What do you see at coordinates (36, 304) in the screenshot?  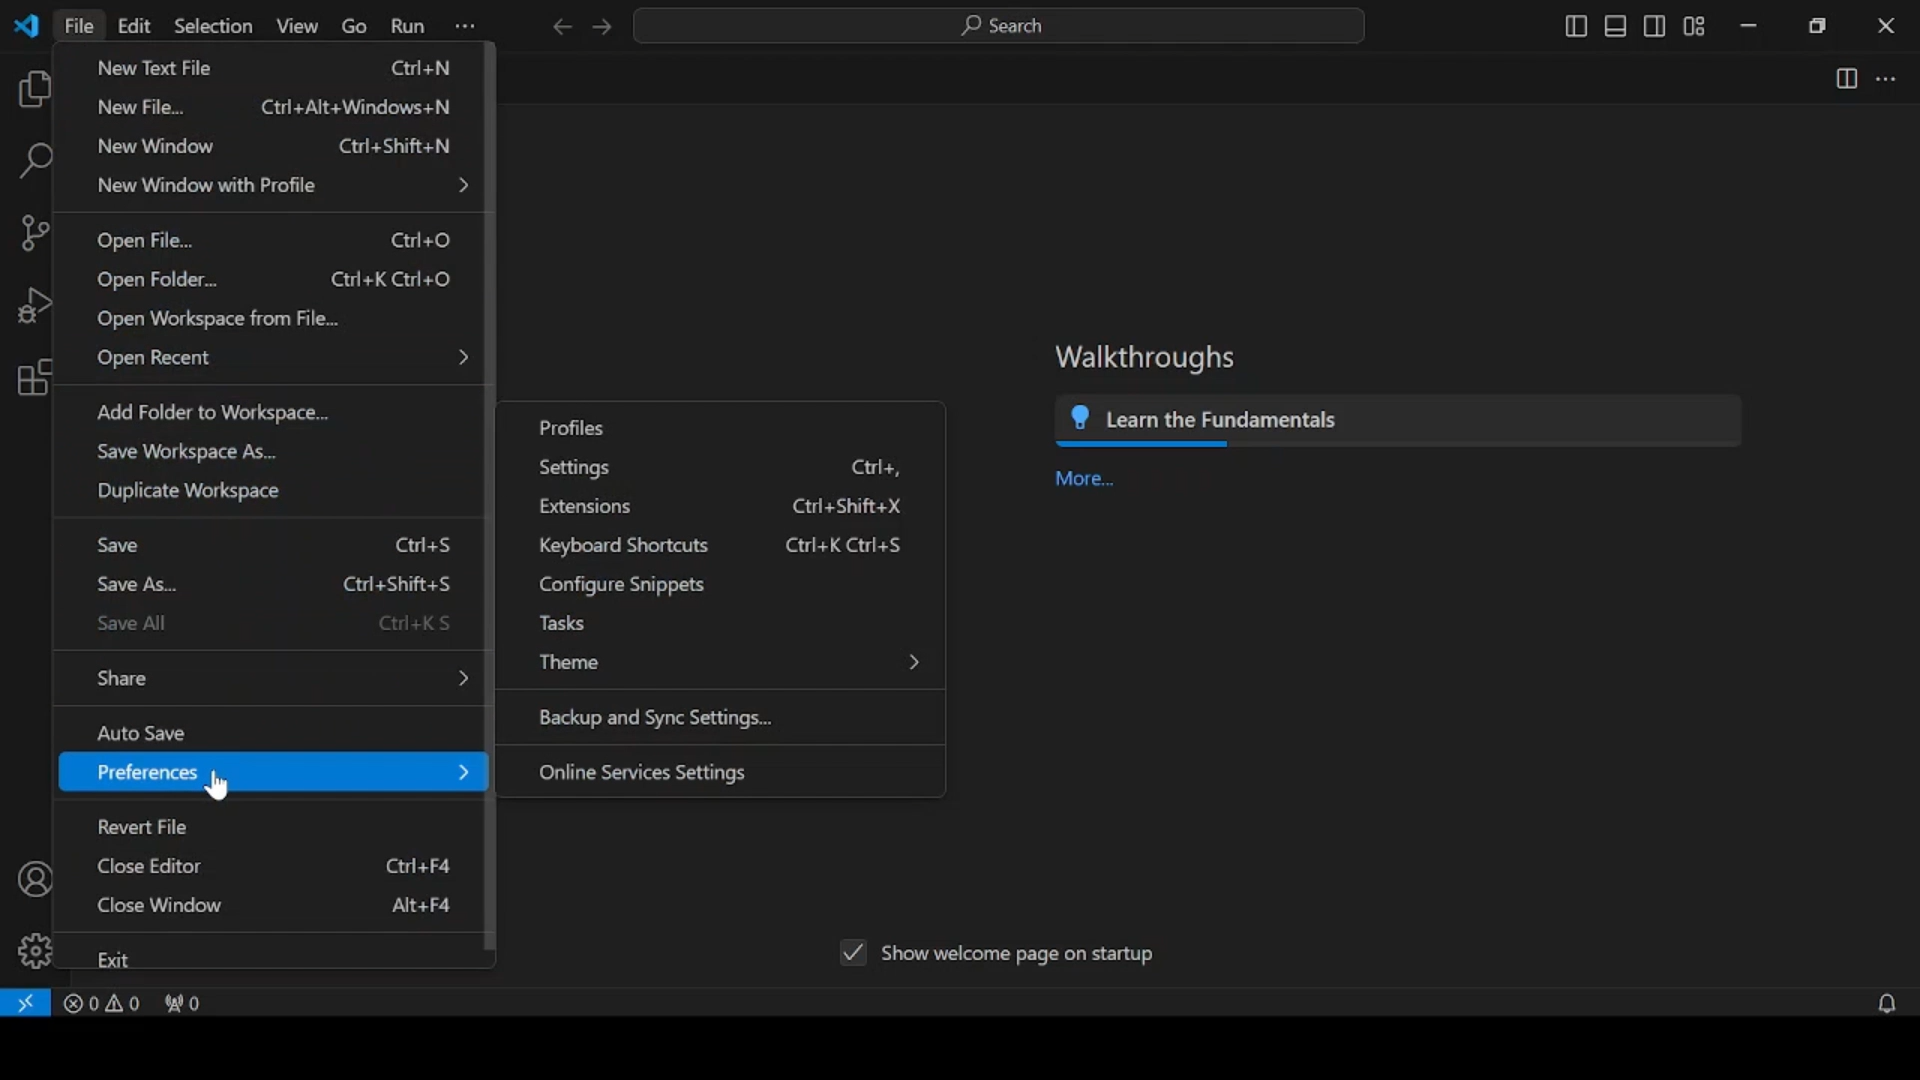 I see `run and debug` at bounding box center [36, 304].